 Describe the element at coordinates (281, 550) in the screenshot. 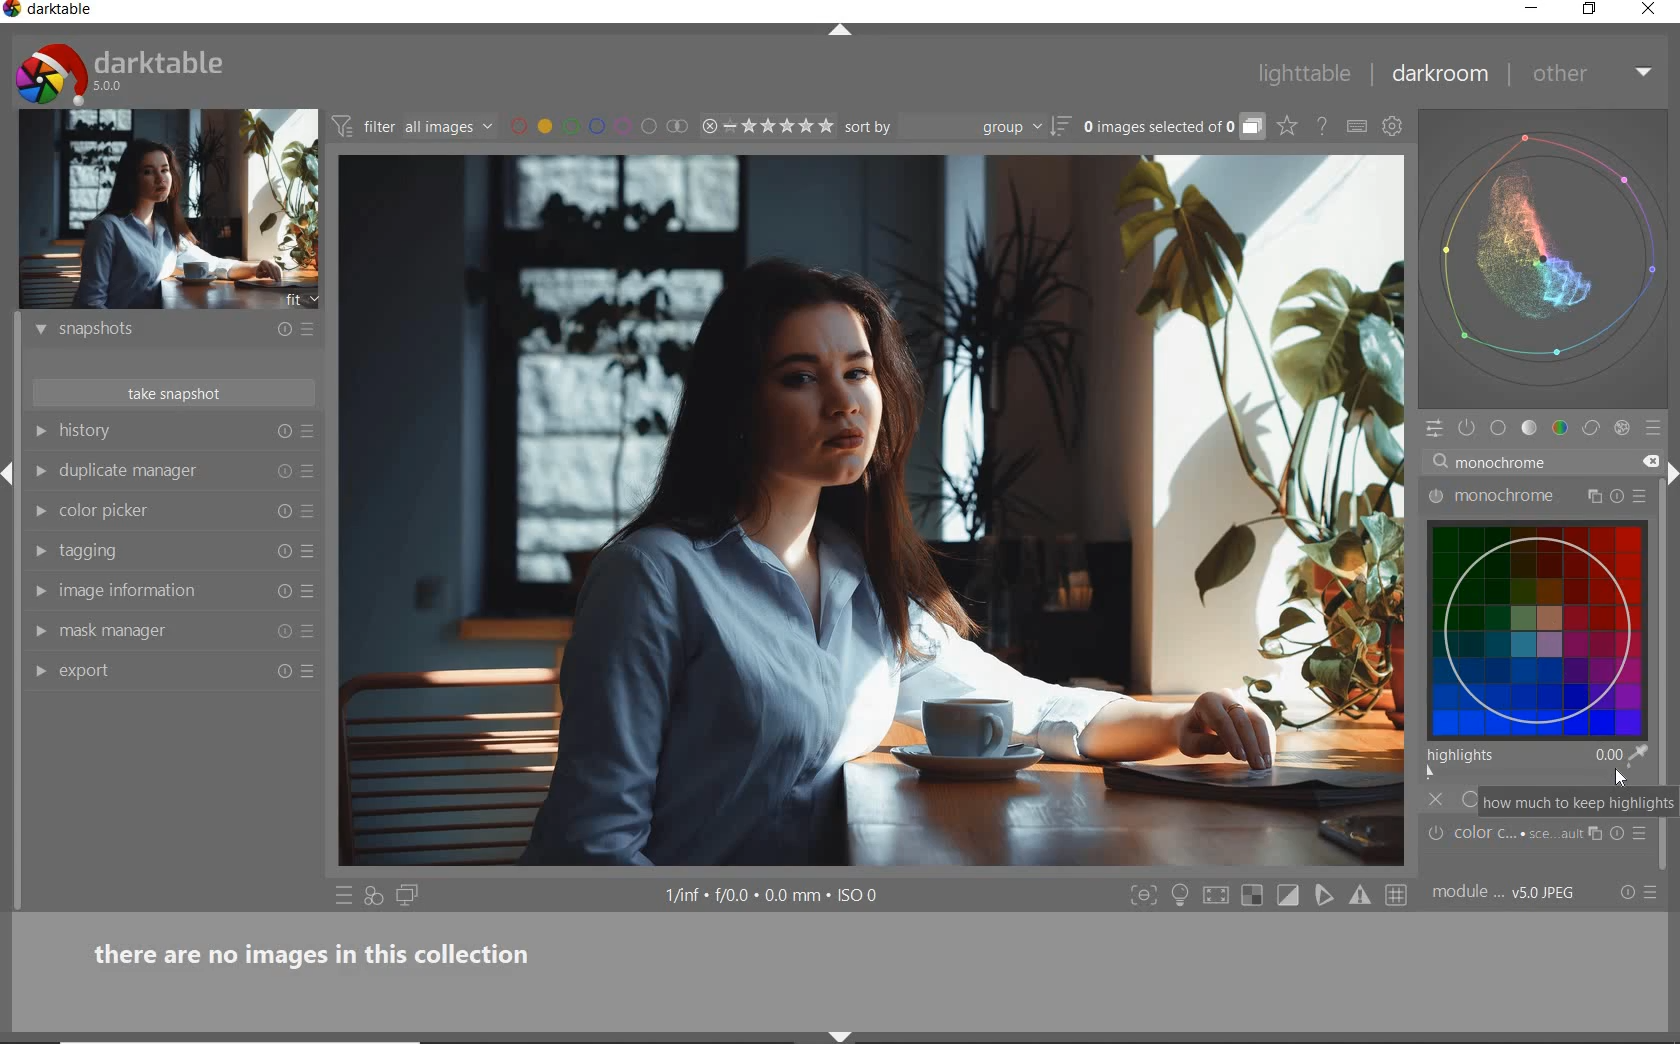

I see `reset` at that location.